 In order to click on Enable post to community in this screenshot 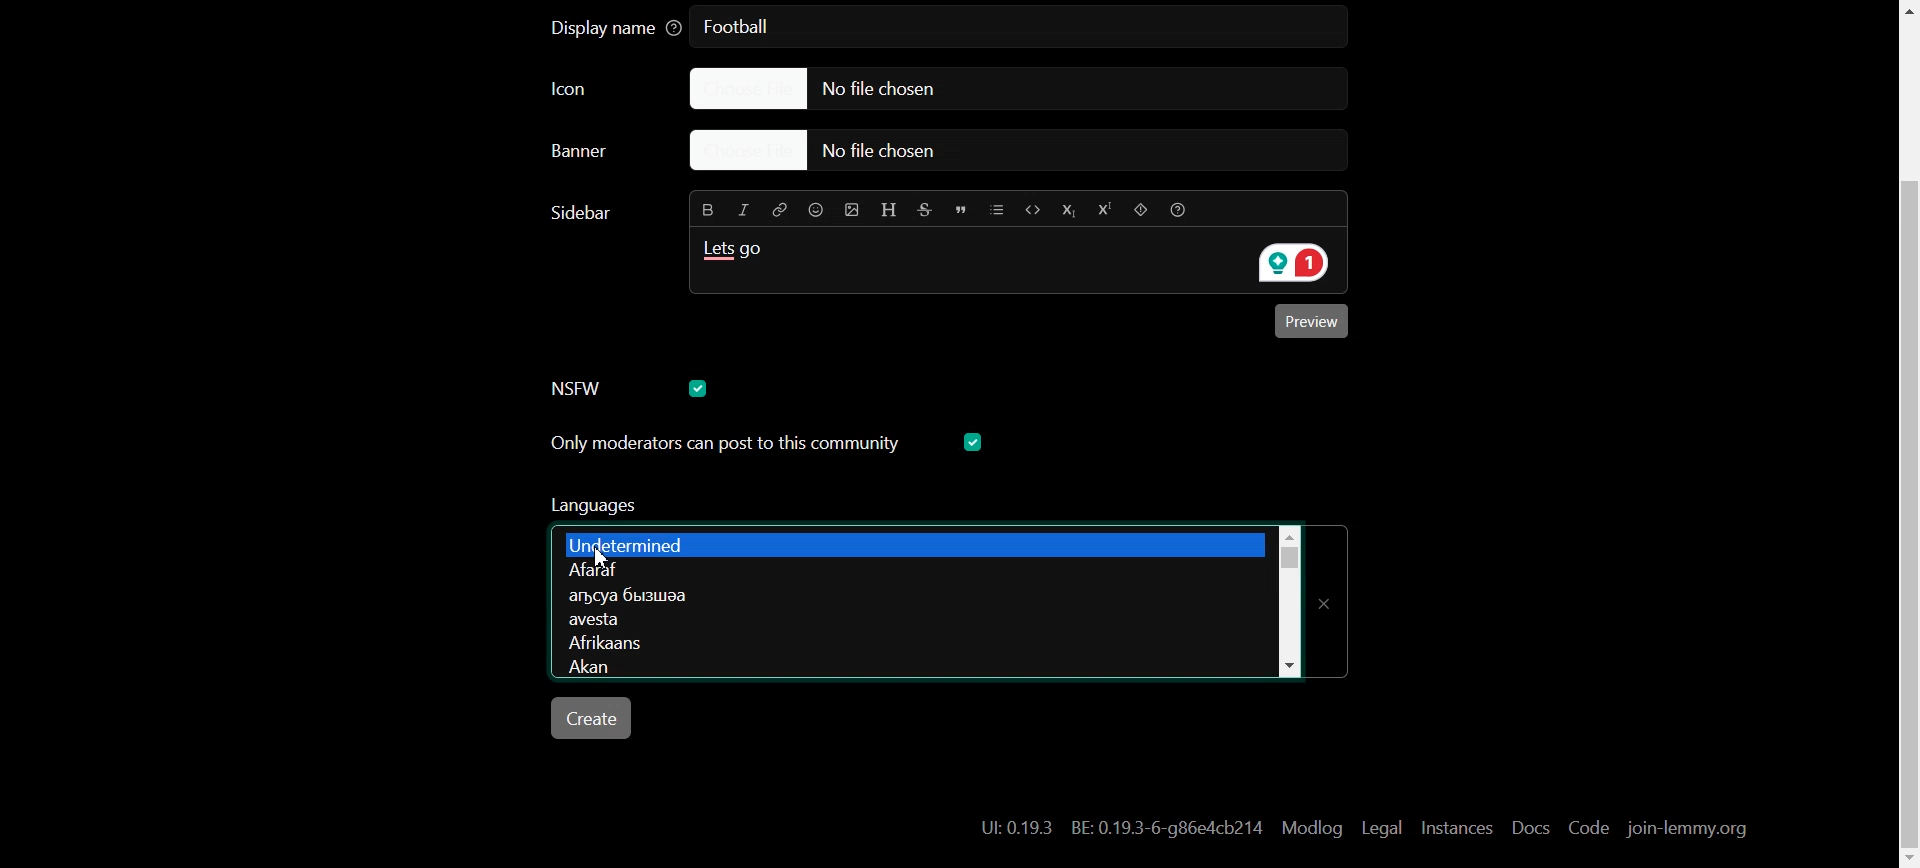, I will do `click(725, 443)`.